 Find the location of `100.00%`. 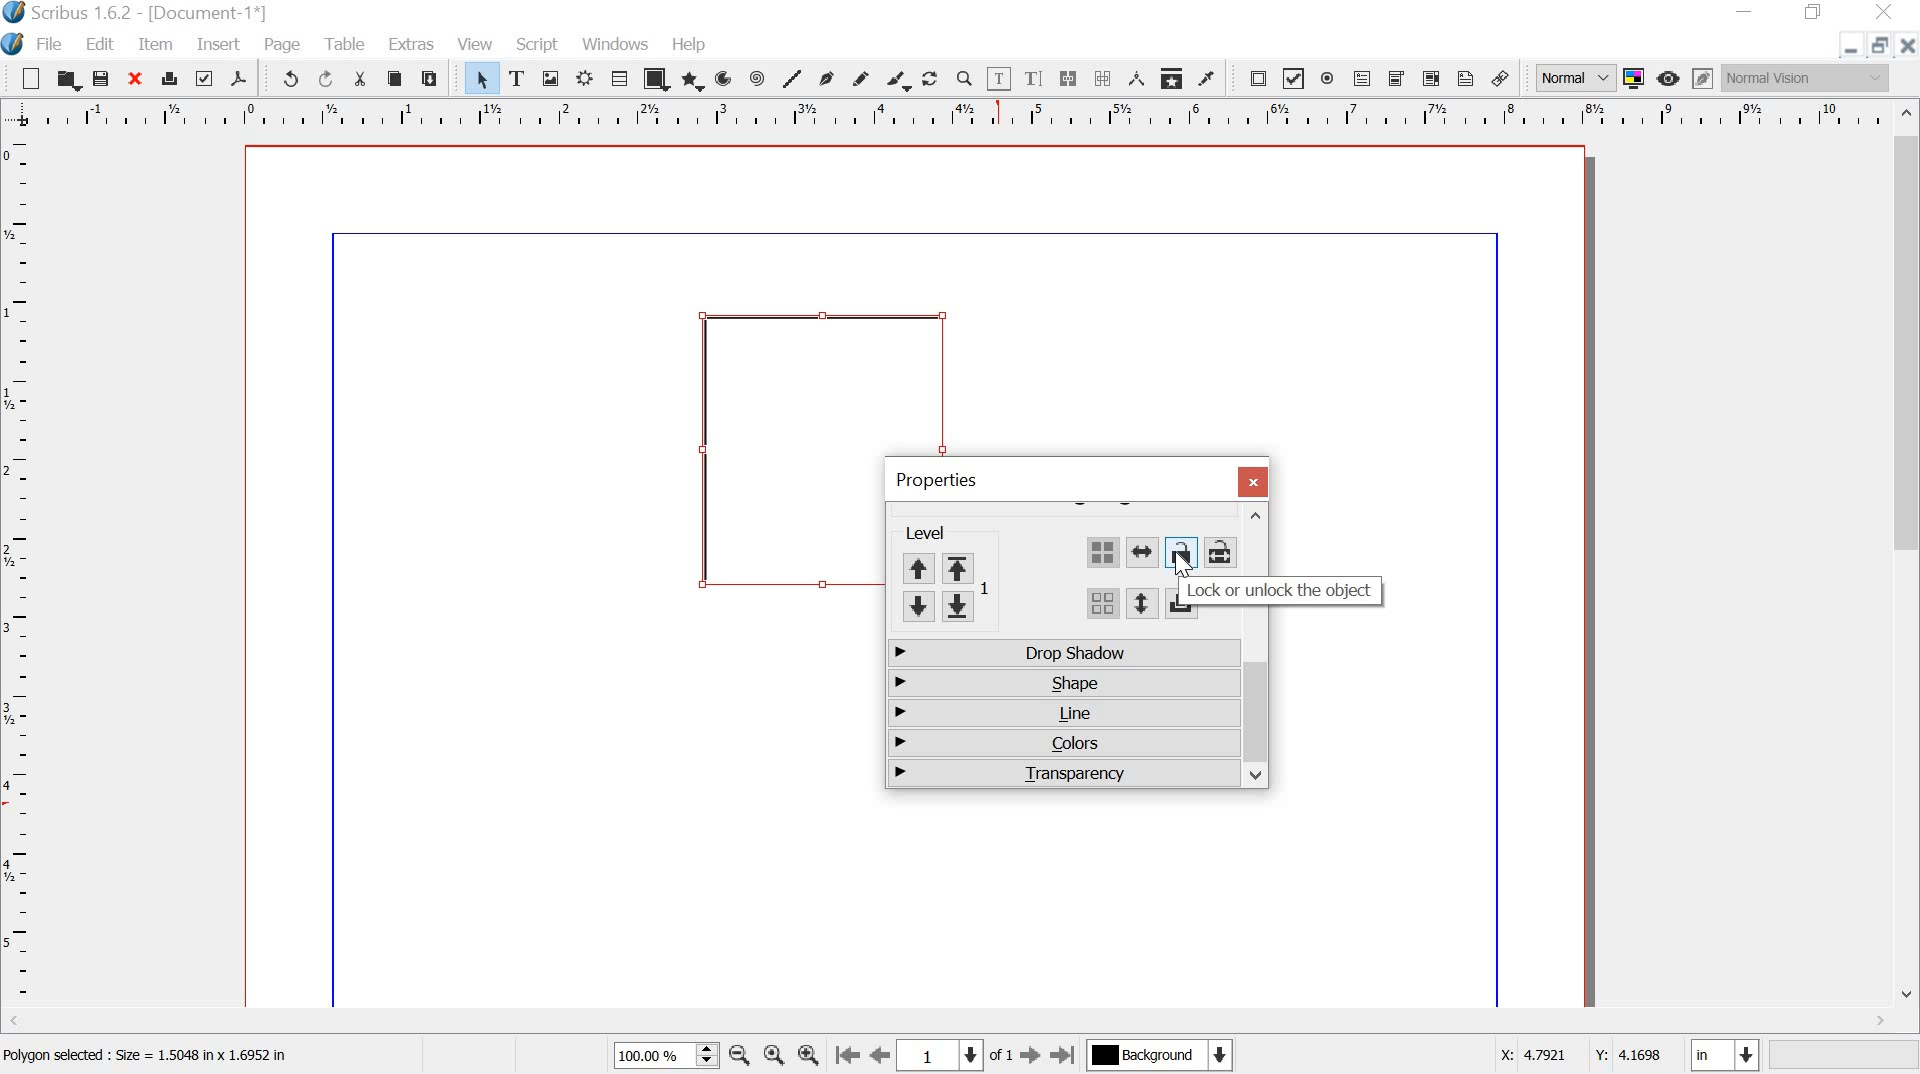

100.00% is located at coordinates (648, 1056).